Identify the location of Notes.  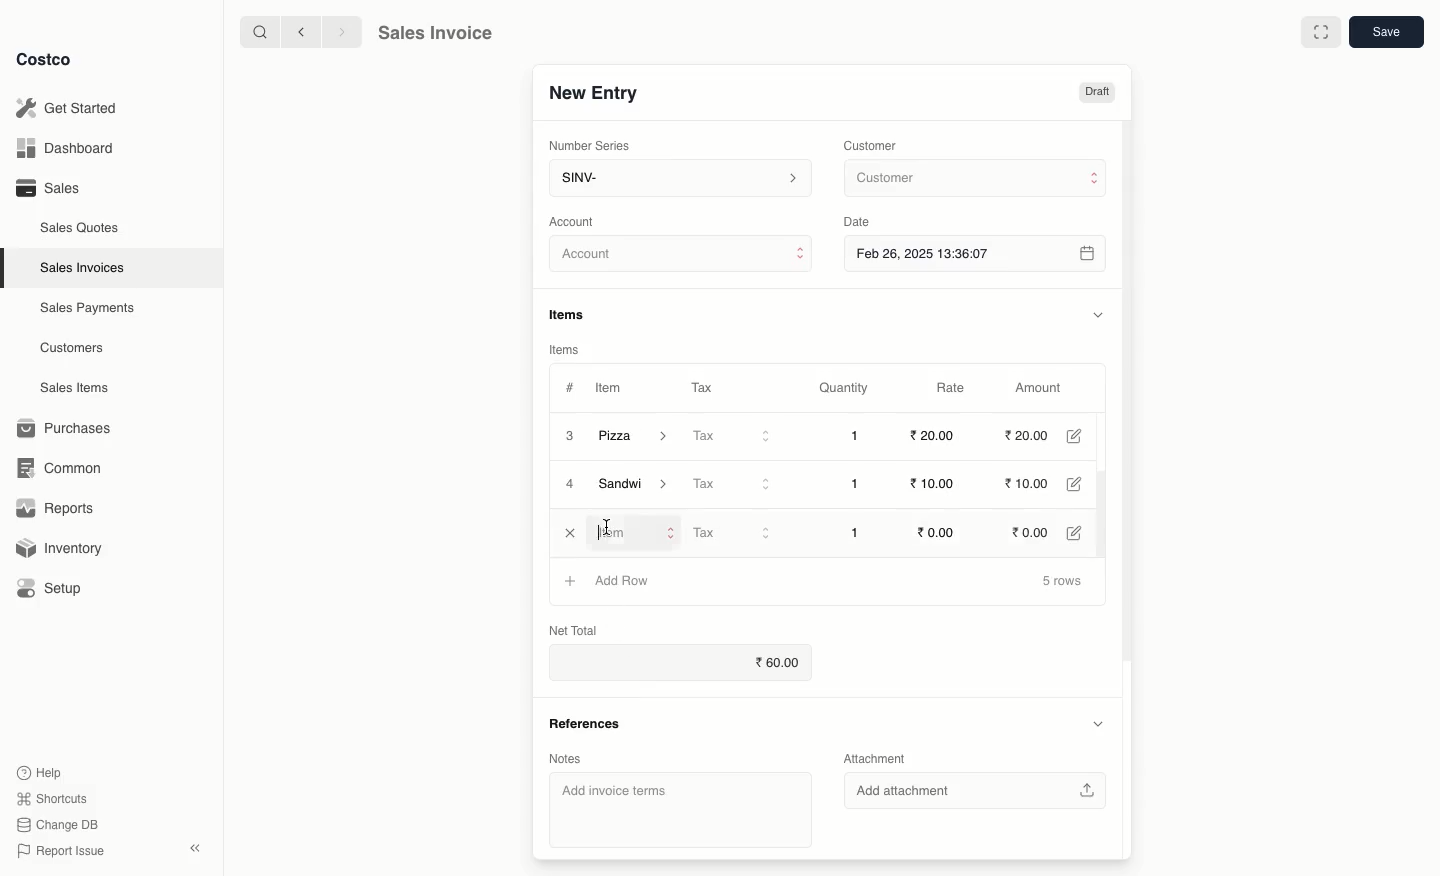
(564, 757).